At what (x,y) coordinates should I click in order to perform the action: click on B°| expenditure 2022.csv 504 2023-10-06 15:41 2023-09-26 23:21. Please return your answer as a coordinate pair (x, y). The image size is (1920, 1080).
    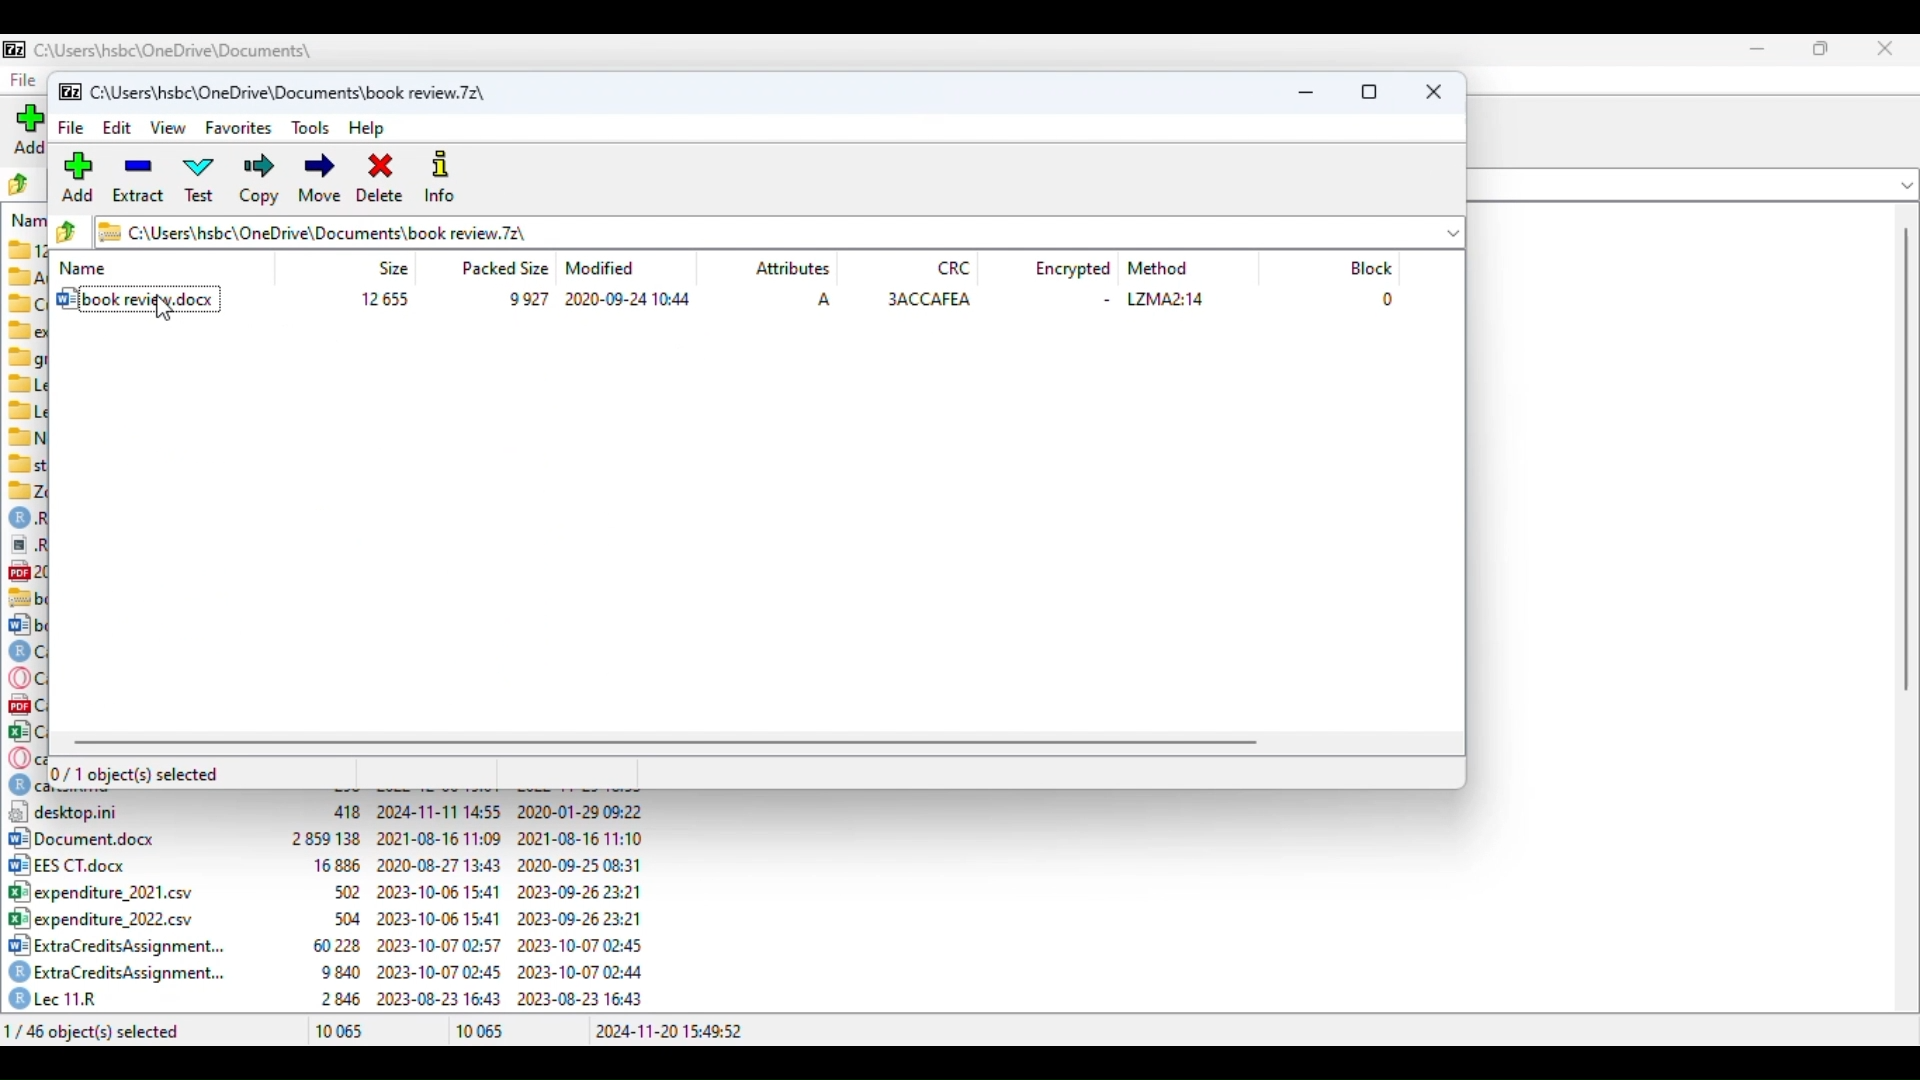
    Looking at the image, I should click on (324, 918).